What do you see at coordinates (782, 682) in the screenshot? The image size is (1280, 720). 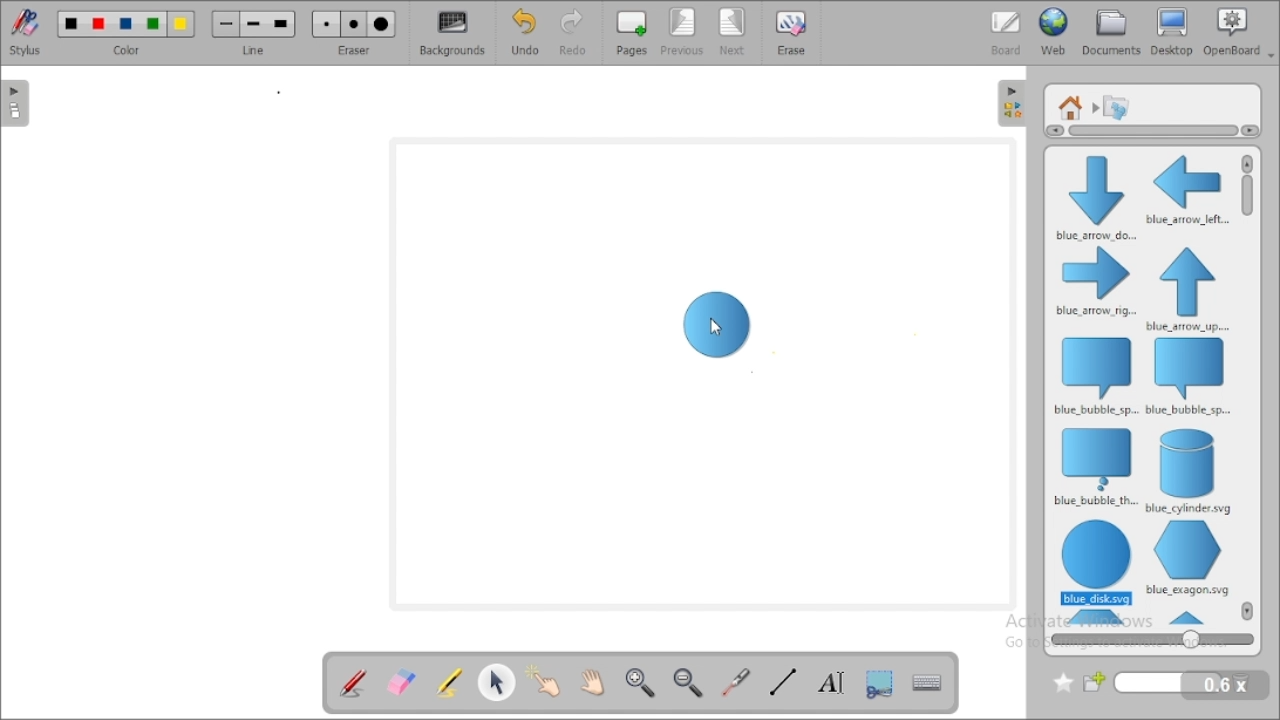 I see `draw lines` at bounding box center [782, 682].